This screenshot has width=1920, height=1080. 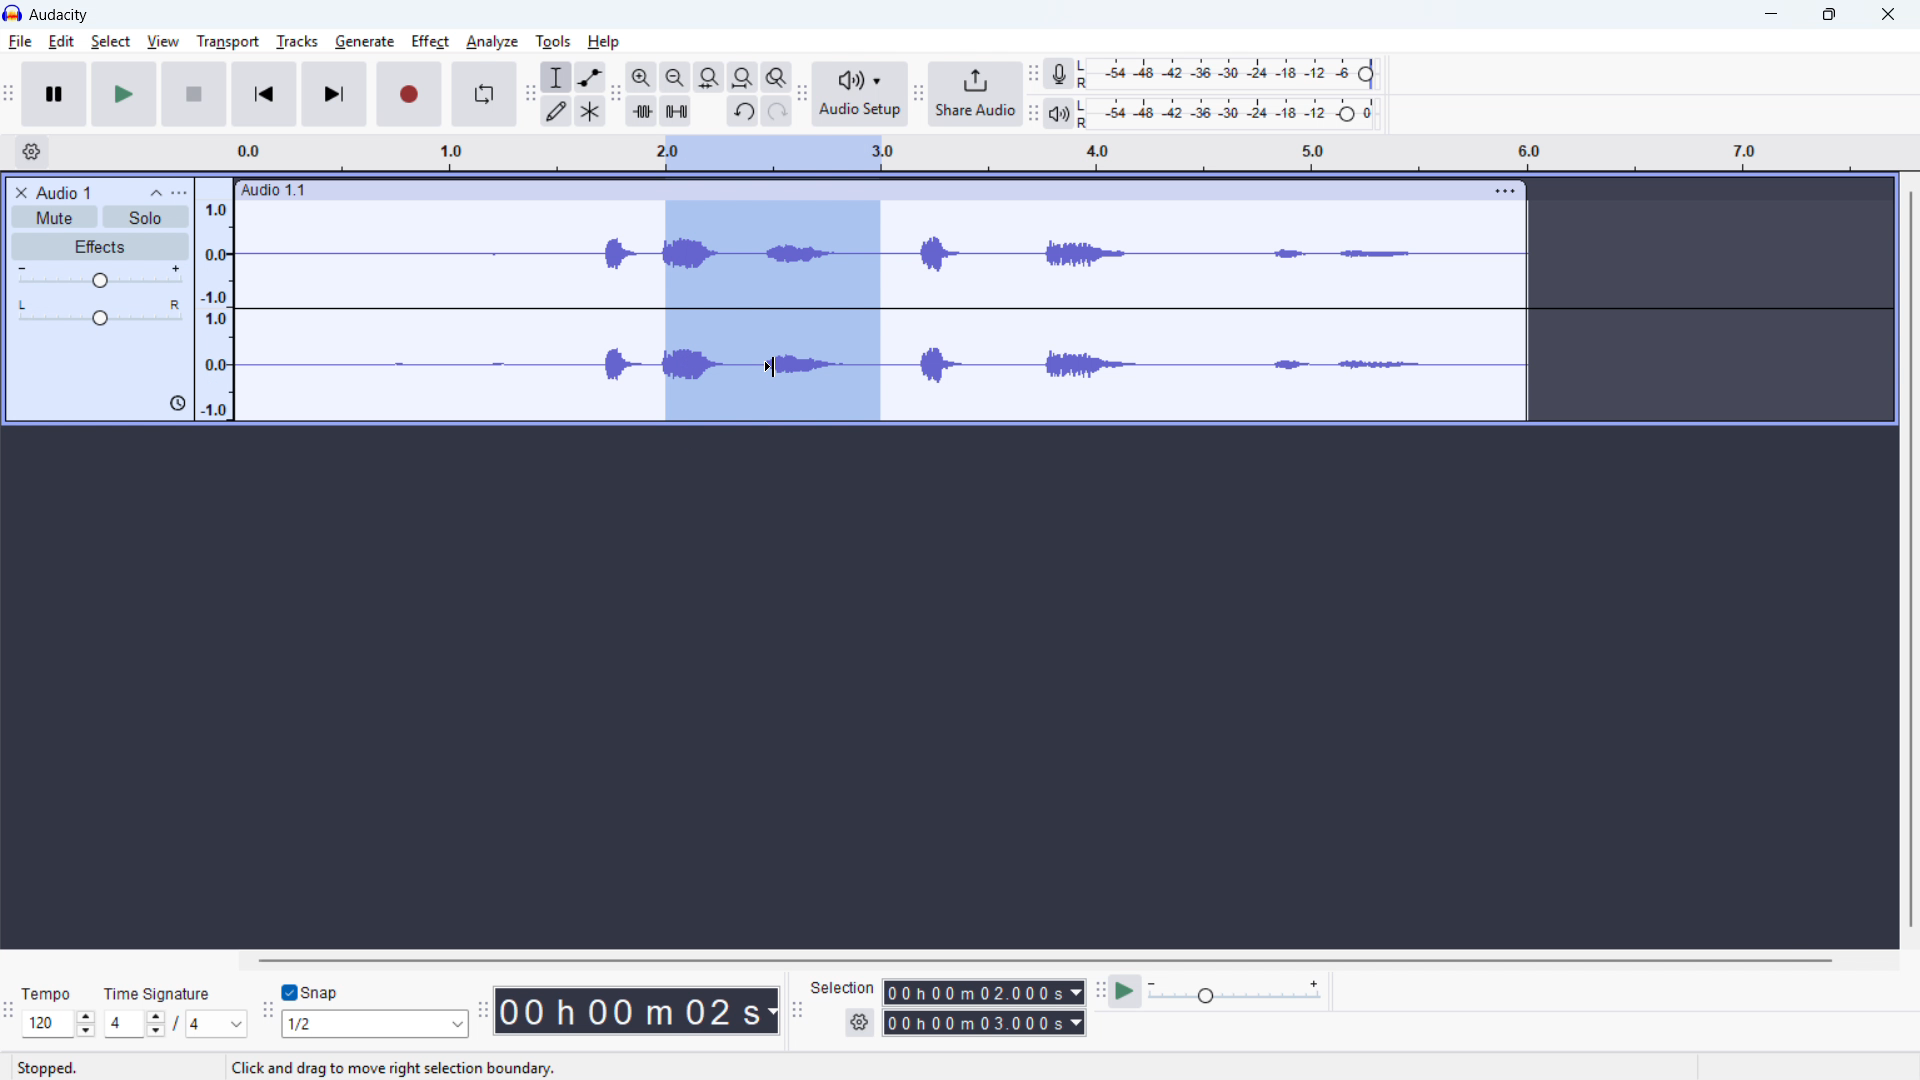 What do you see at coordinates (743, 111) in the screenshot?
I see `Undo` at bounding box center [743, 111].